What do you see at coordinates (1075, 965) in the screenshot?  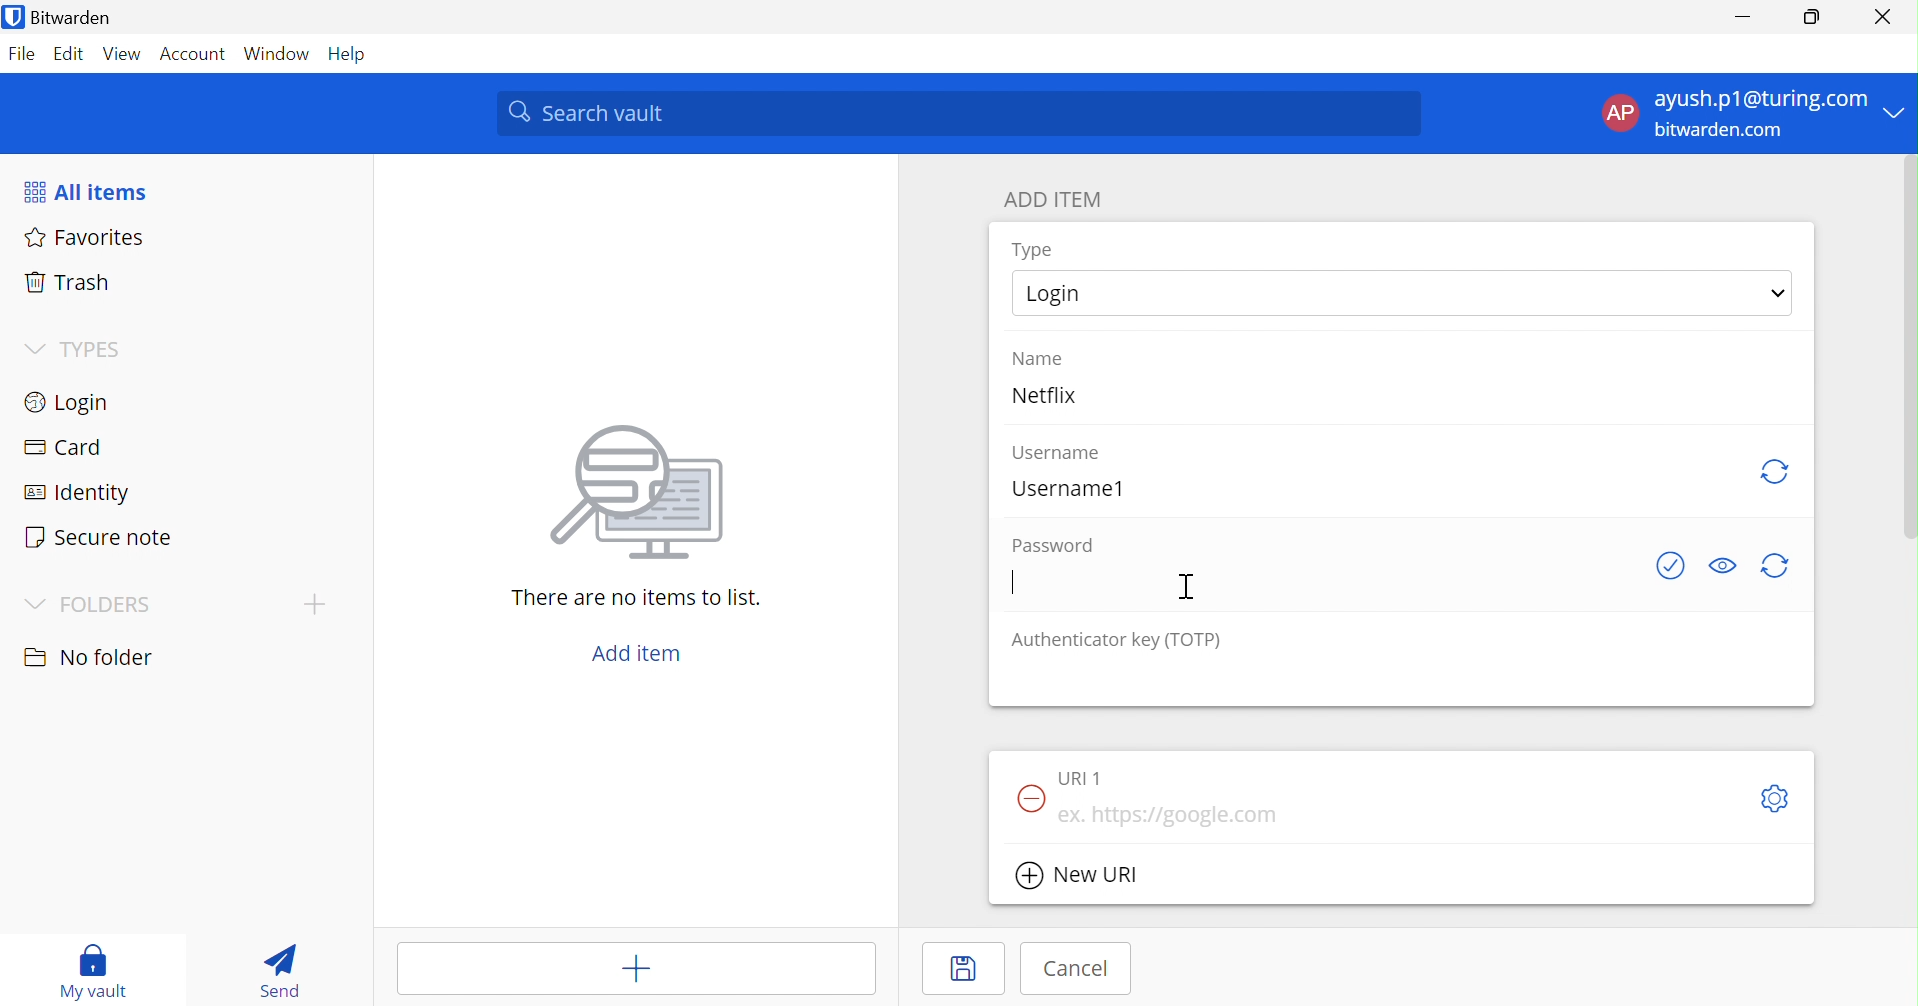 I see `Cancel` at bounding box center [1075, 965].